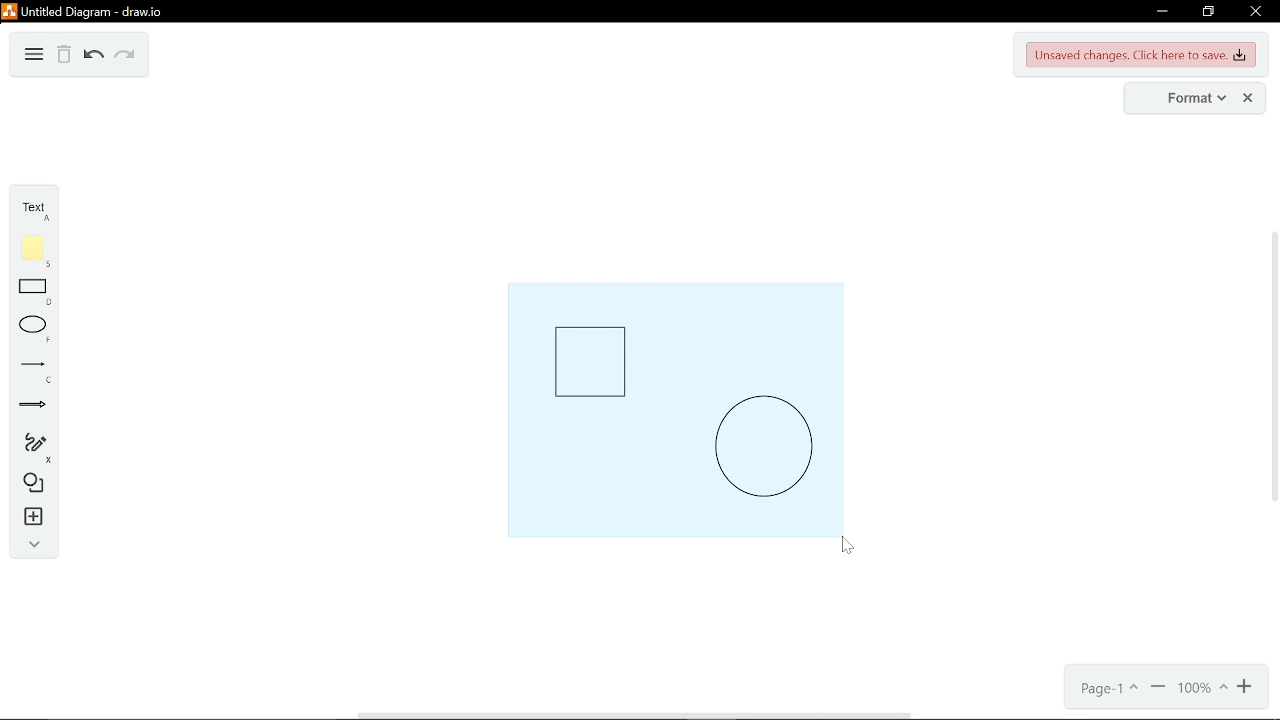  I want to click on restore down, so click(1210, 12).